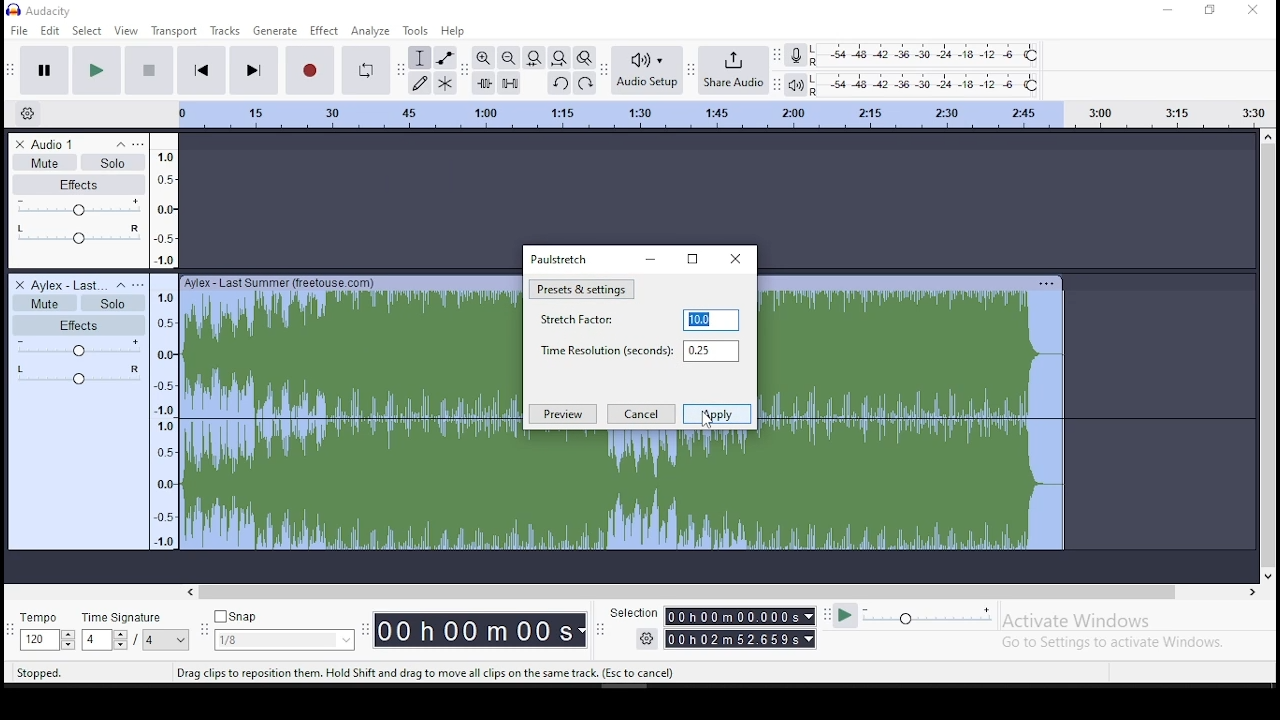 The width and height of the screenshot is (1280, 720). I want to click on solo, so click(116, 163).